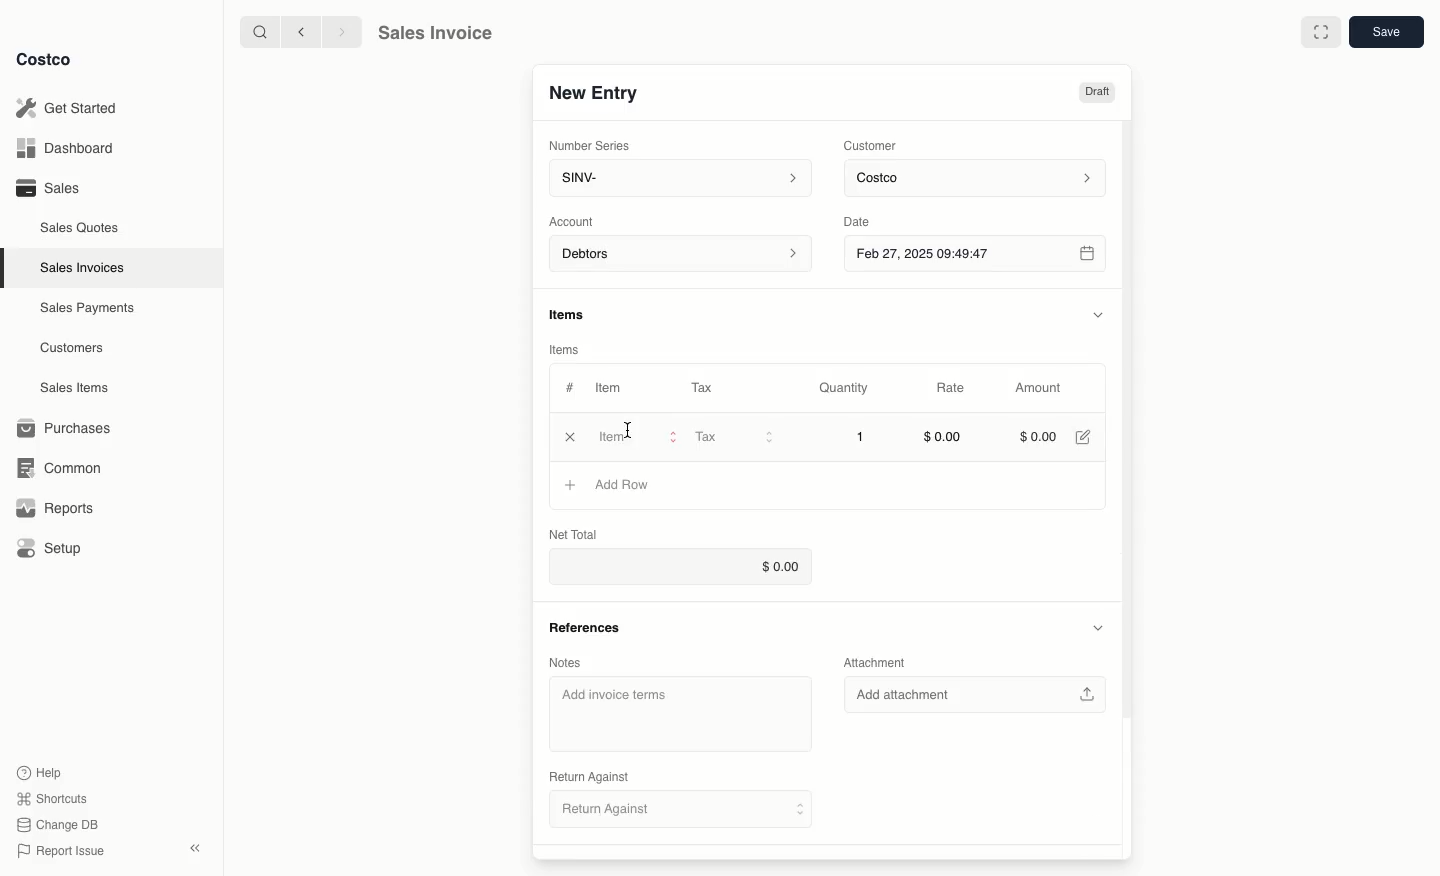  What do you see at coordinates (77, 386) in the screenshot?
I see `Sales Items` at bounding box center [77, 386].